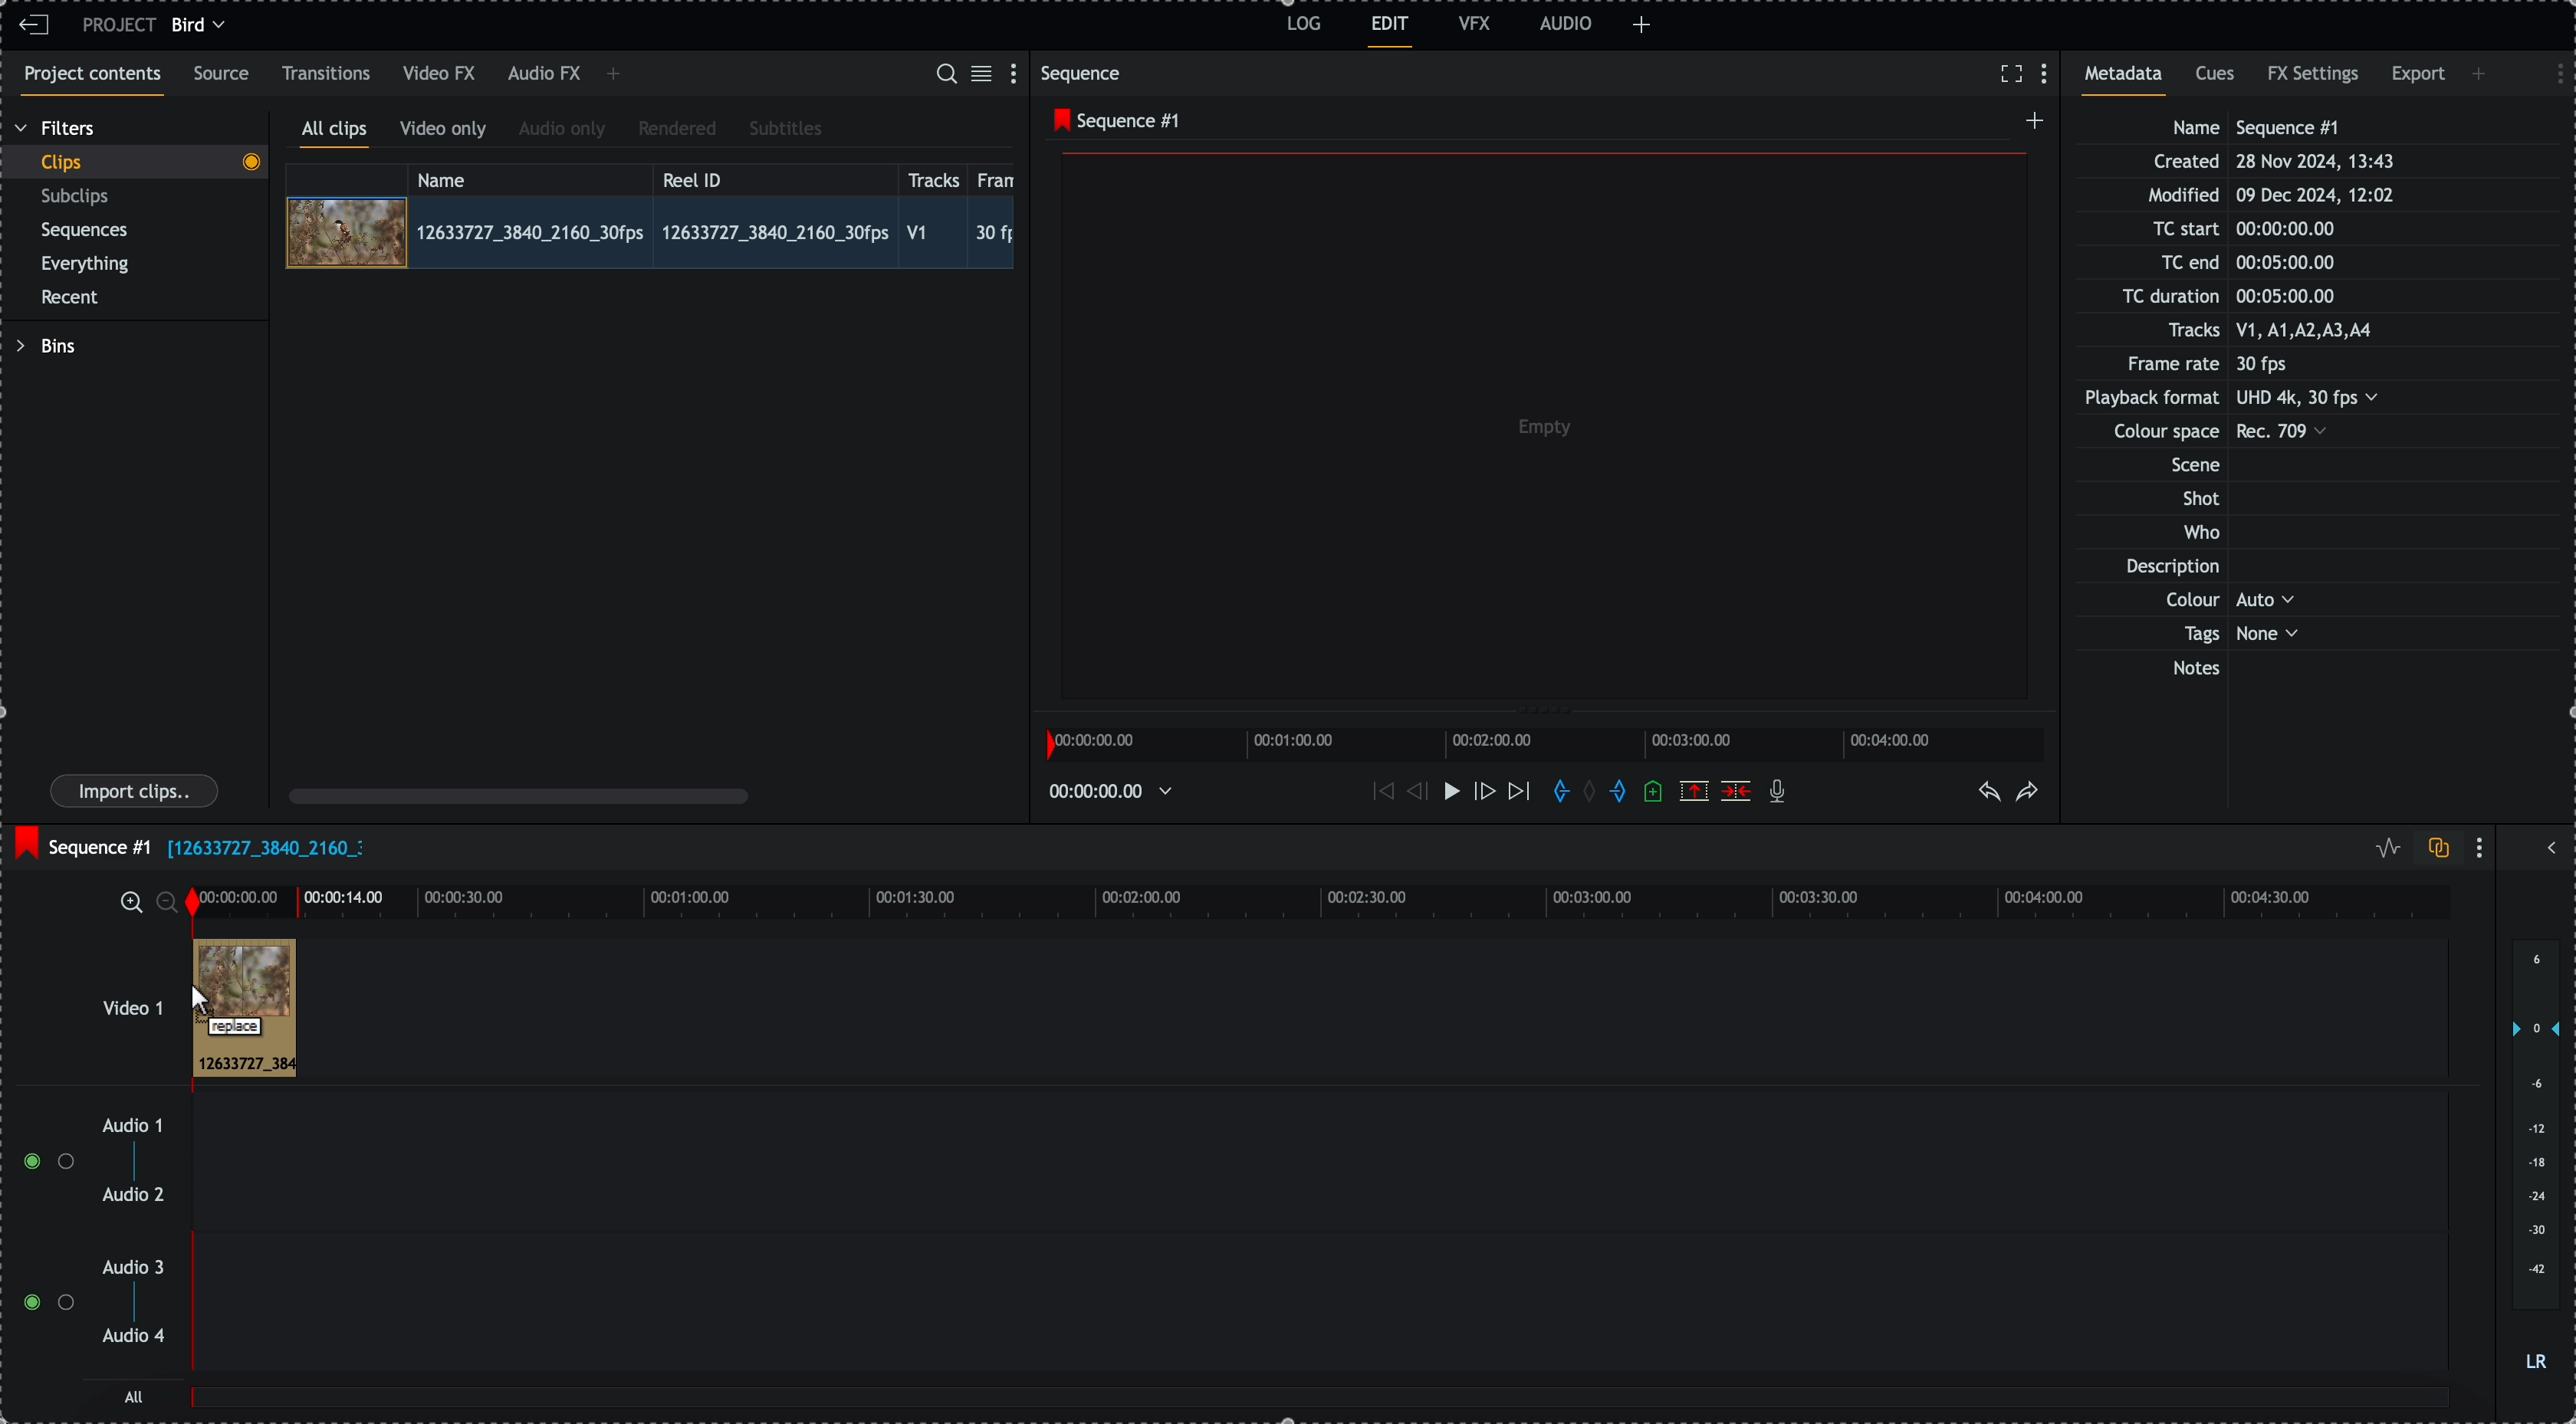  I want to click on audio 1, so click(125, 1127).